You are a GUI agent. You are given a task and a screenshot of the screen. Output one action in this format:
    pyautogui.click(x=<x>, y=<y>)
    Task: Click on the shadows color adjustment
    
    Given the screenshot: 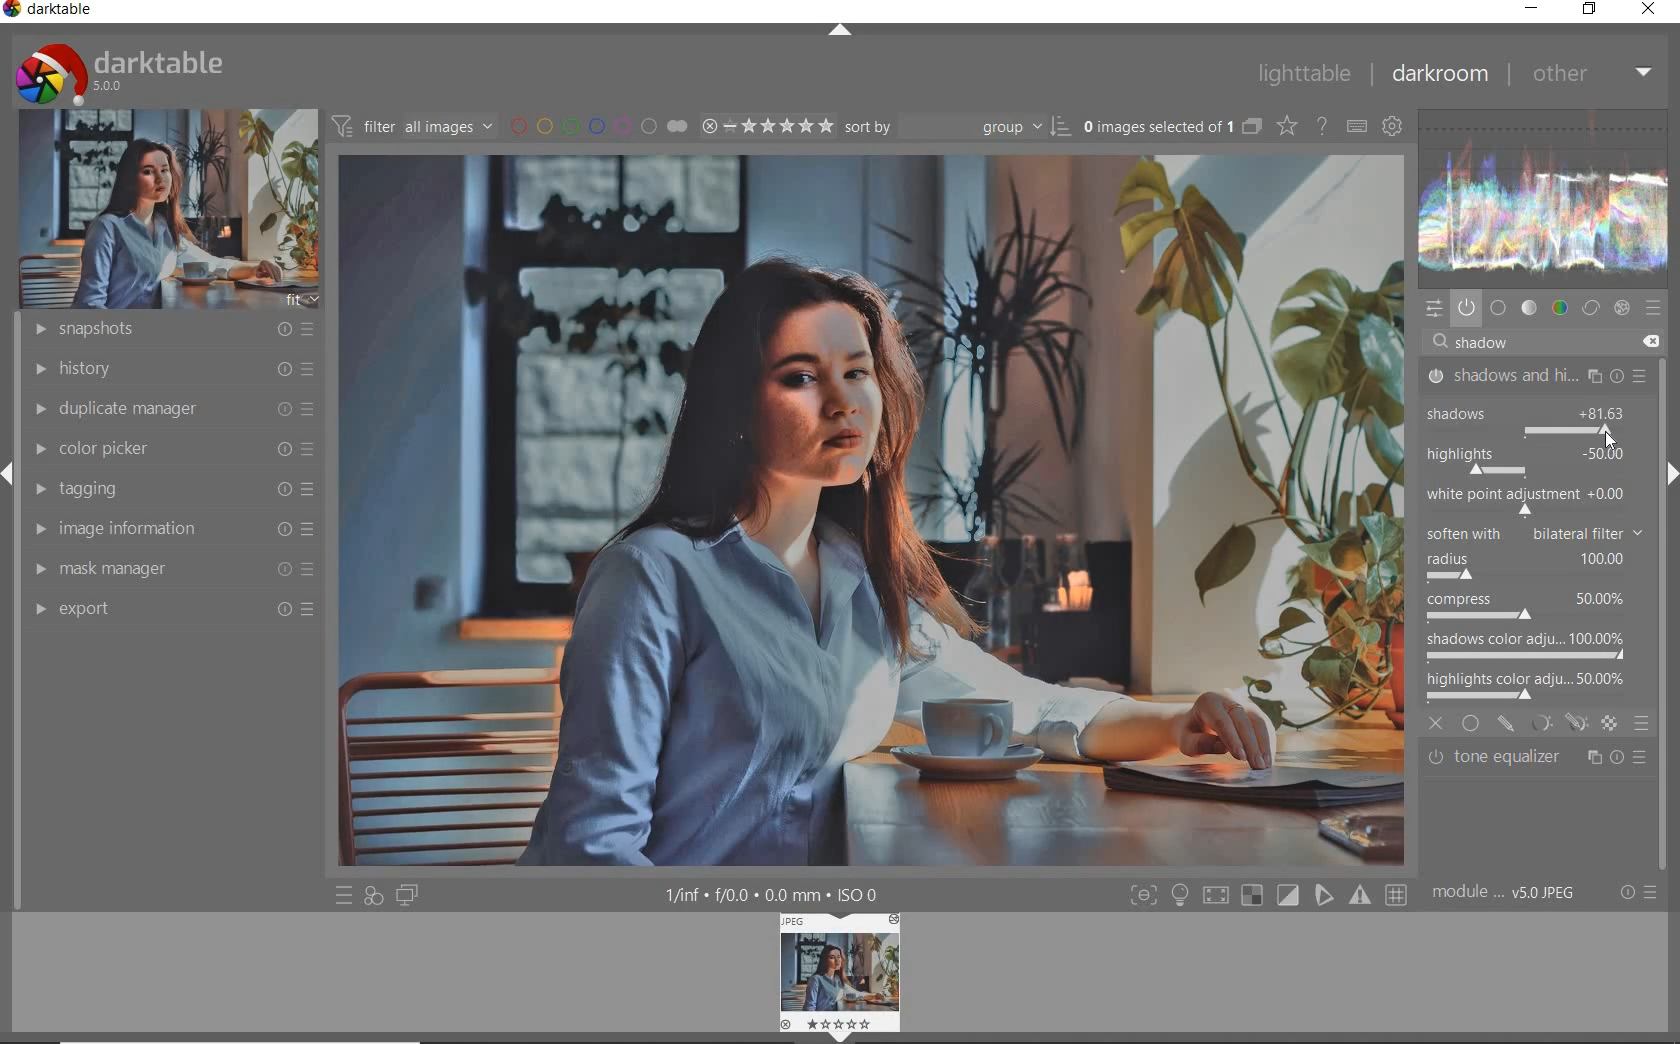 What is the action you would take?
    pyautogui.click(x=1526, y=644)
    